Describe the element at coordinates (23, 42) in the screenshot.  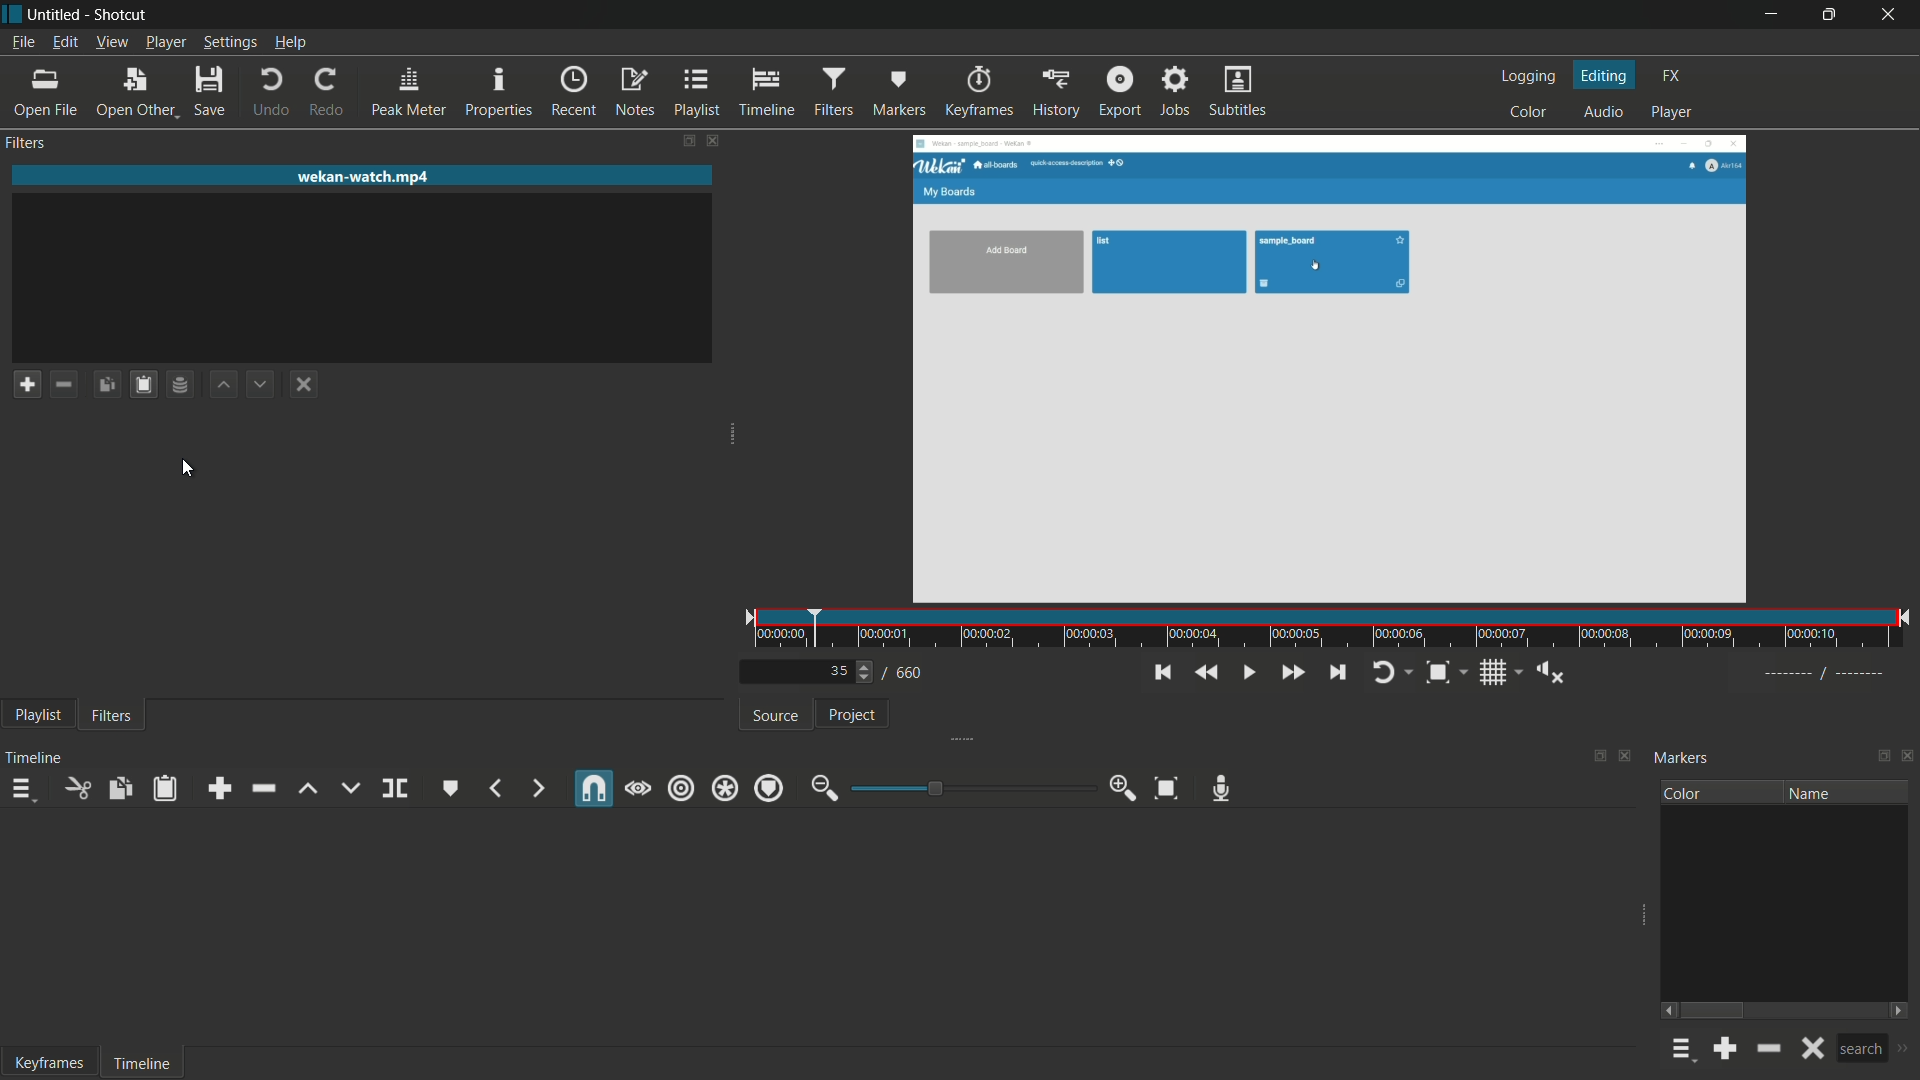
I see `file menu` at that location.